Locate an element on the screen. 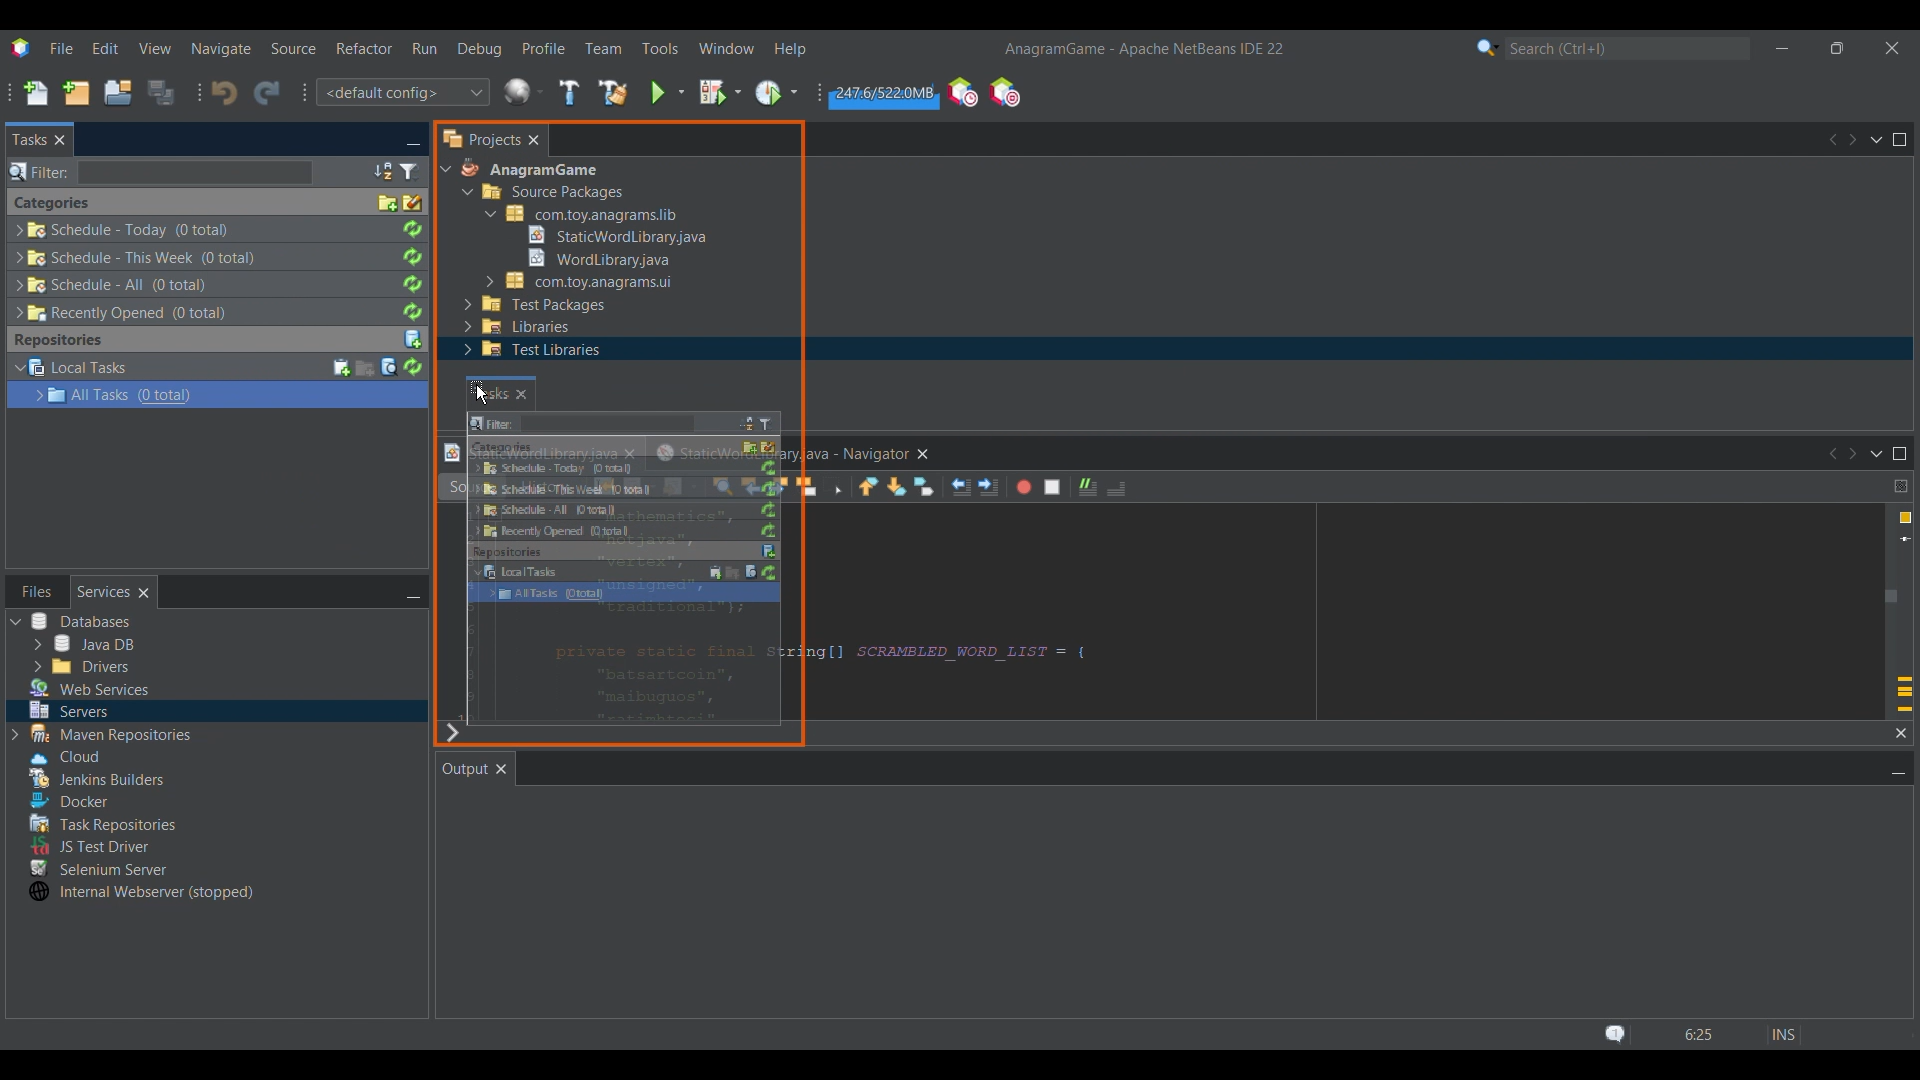  Search is located at coordinates (1627, 48).